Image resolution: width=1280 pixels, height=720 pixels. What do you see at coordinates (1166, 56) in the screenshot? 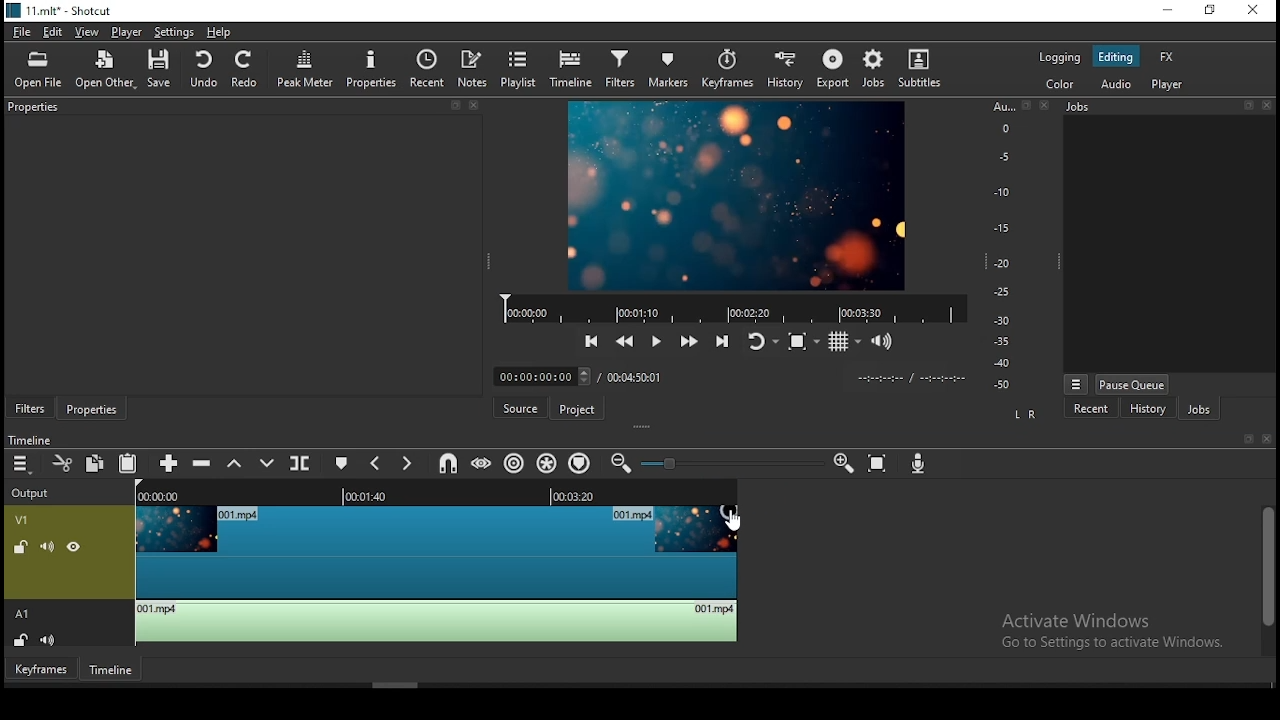
I see `fx` at bounding box center [1166, 56].